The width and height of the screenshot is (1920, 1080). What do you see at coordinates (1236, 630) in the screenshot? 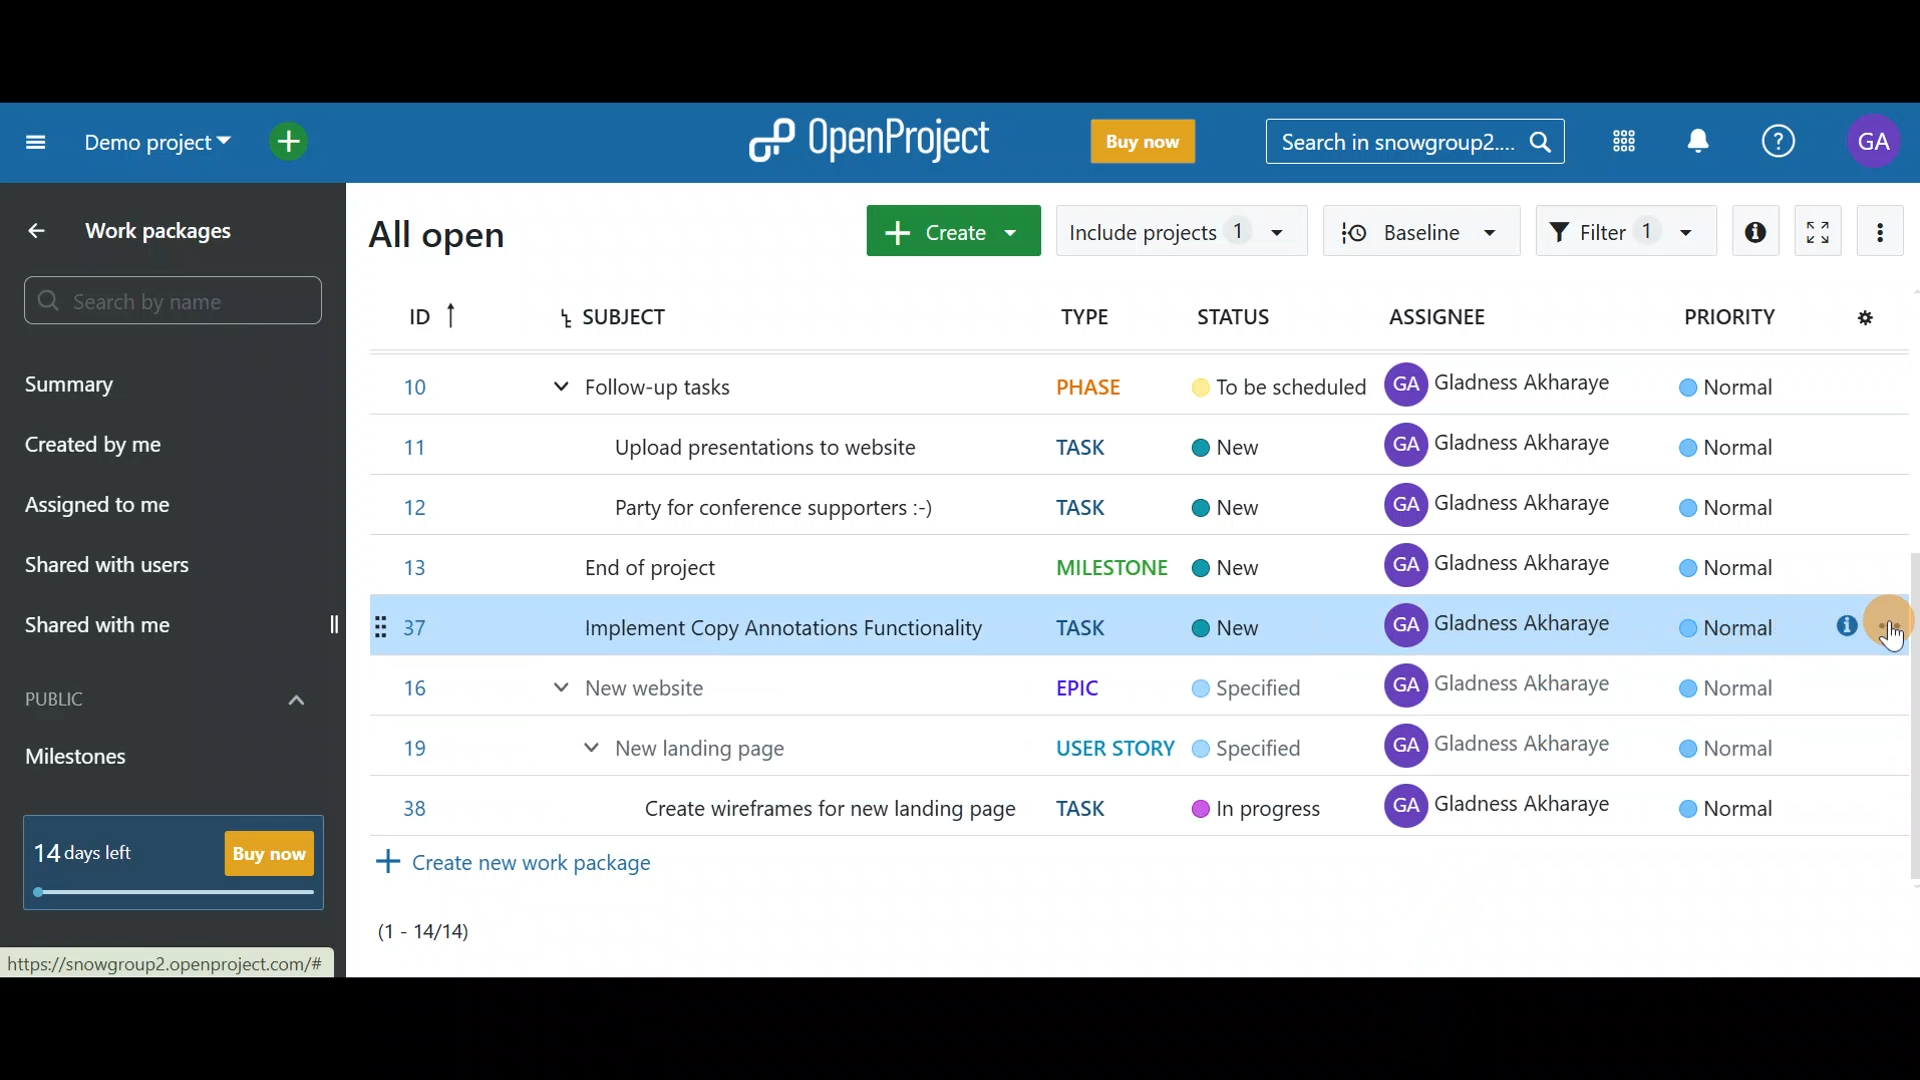
I see `New` at bounding box center [1236, 630].